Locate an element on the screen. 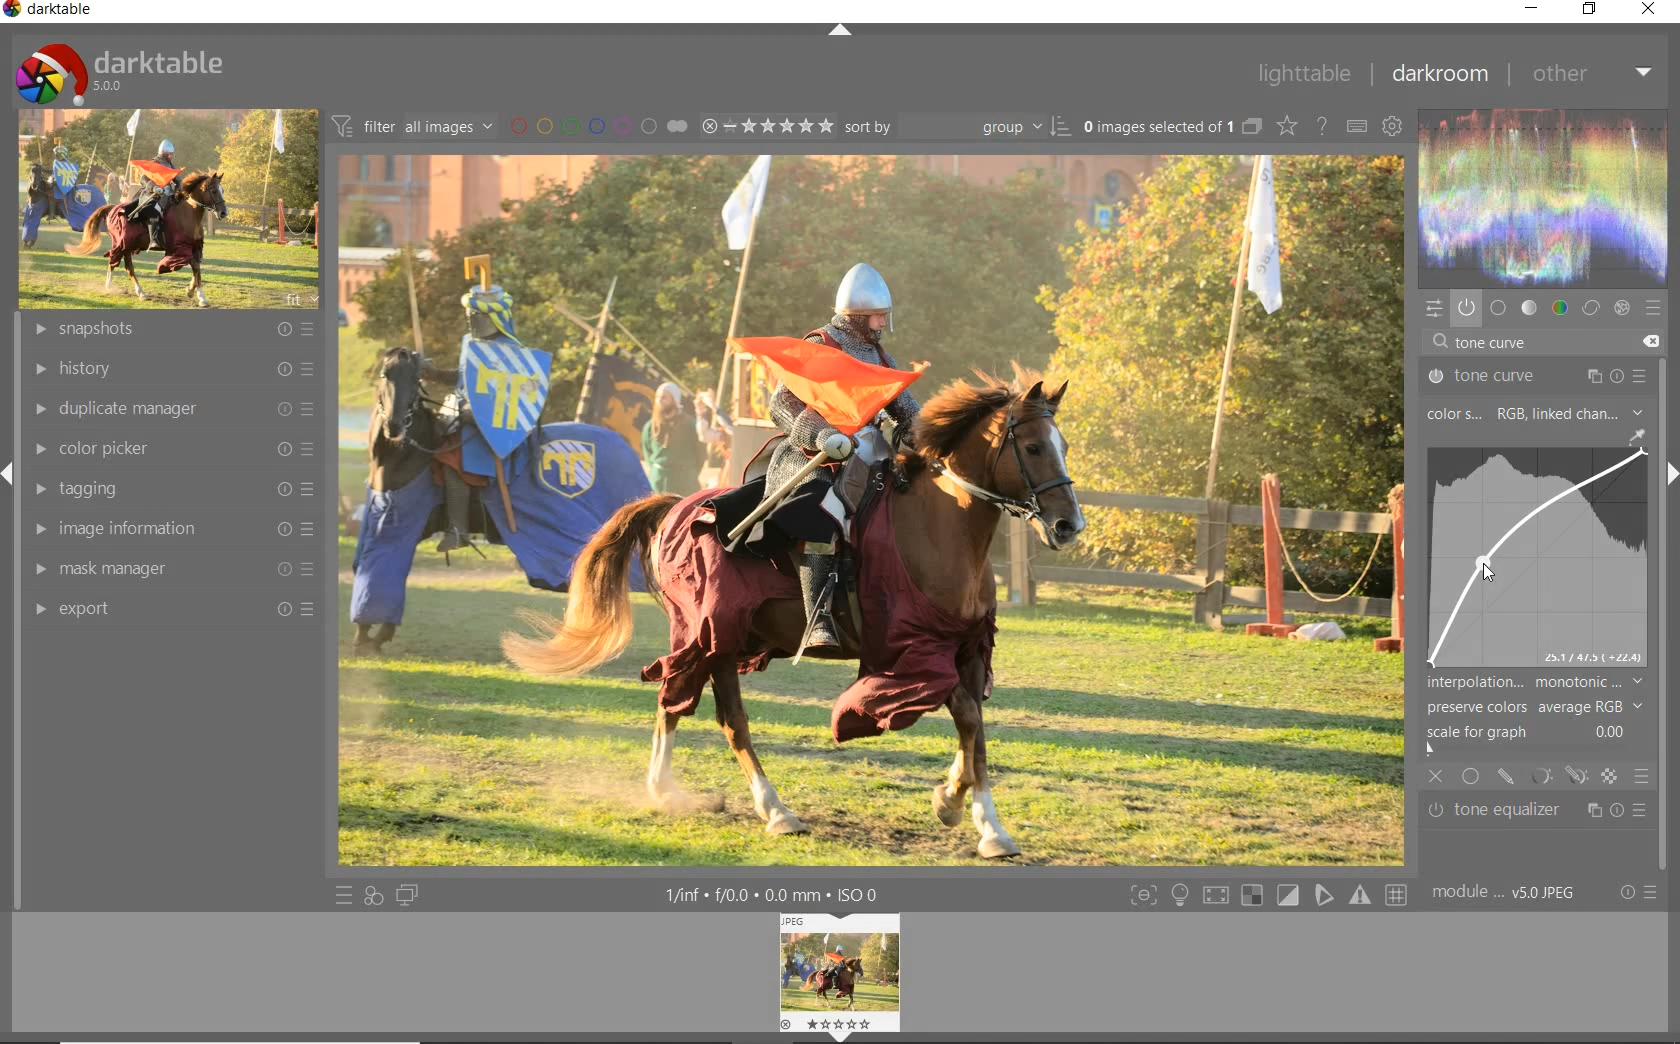 This screenshot has width=1680, height=1044. 1/fnf f/0.0 0.0 mm ISO 0 is located at coordinates (780, 894).